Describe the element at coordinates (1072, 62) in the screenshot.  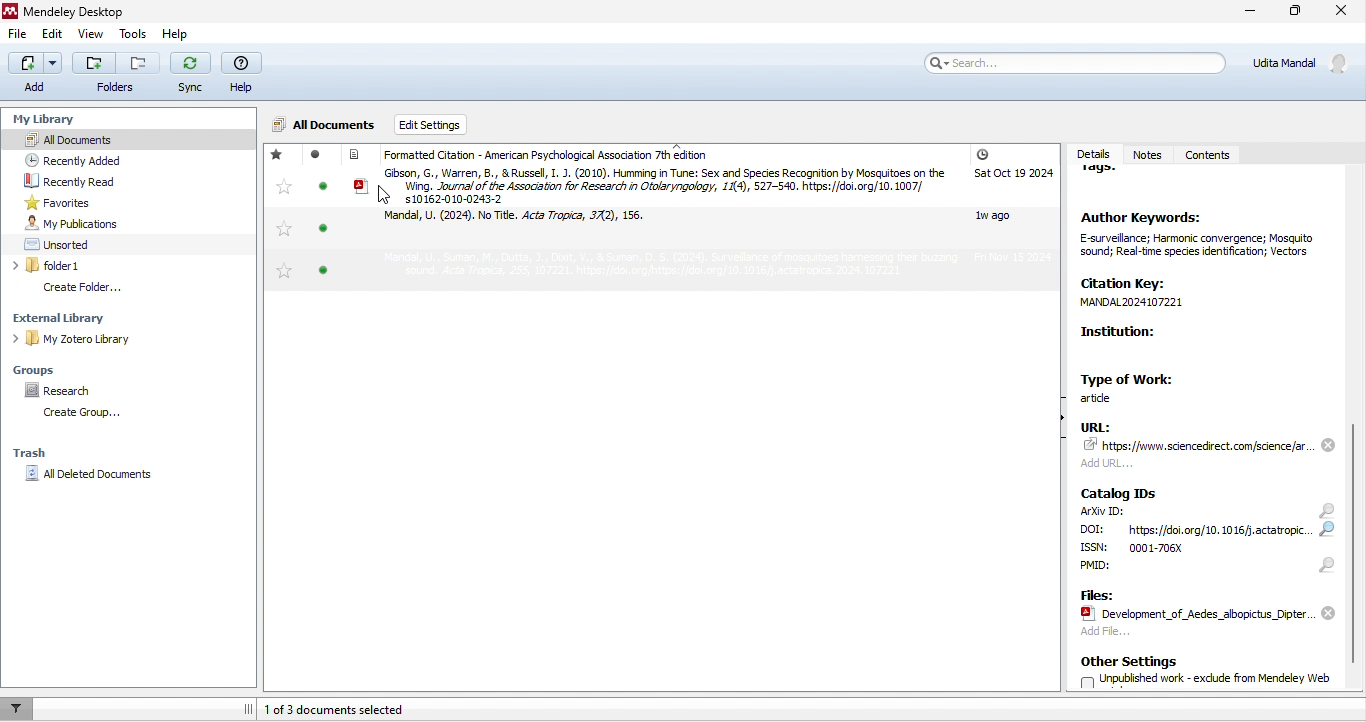
I see `search bar` at that location.